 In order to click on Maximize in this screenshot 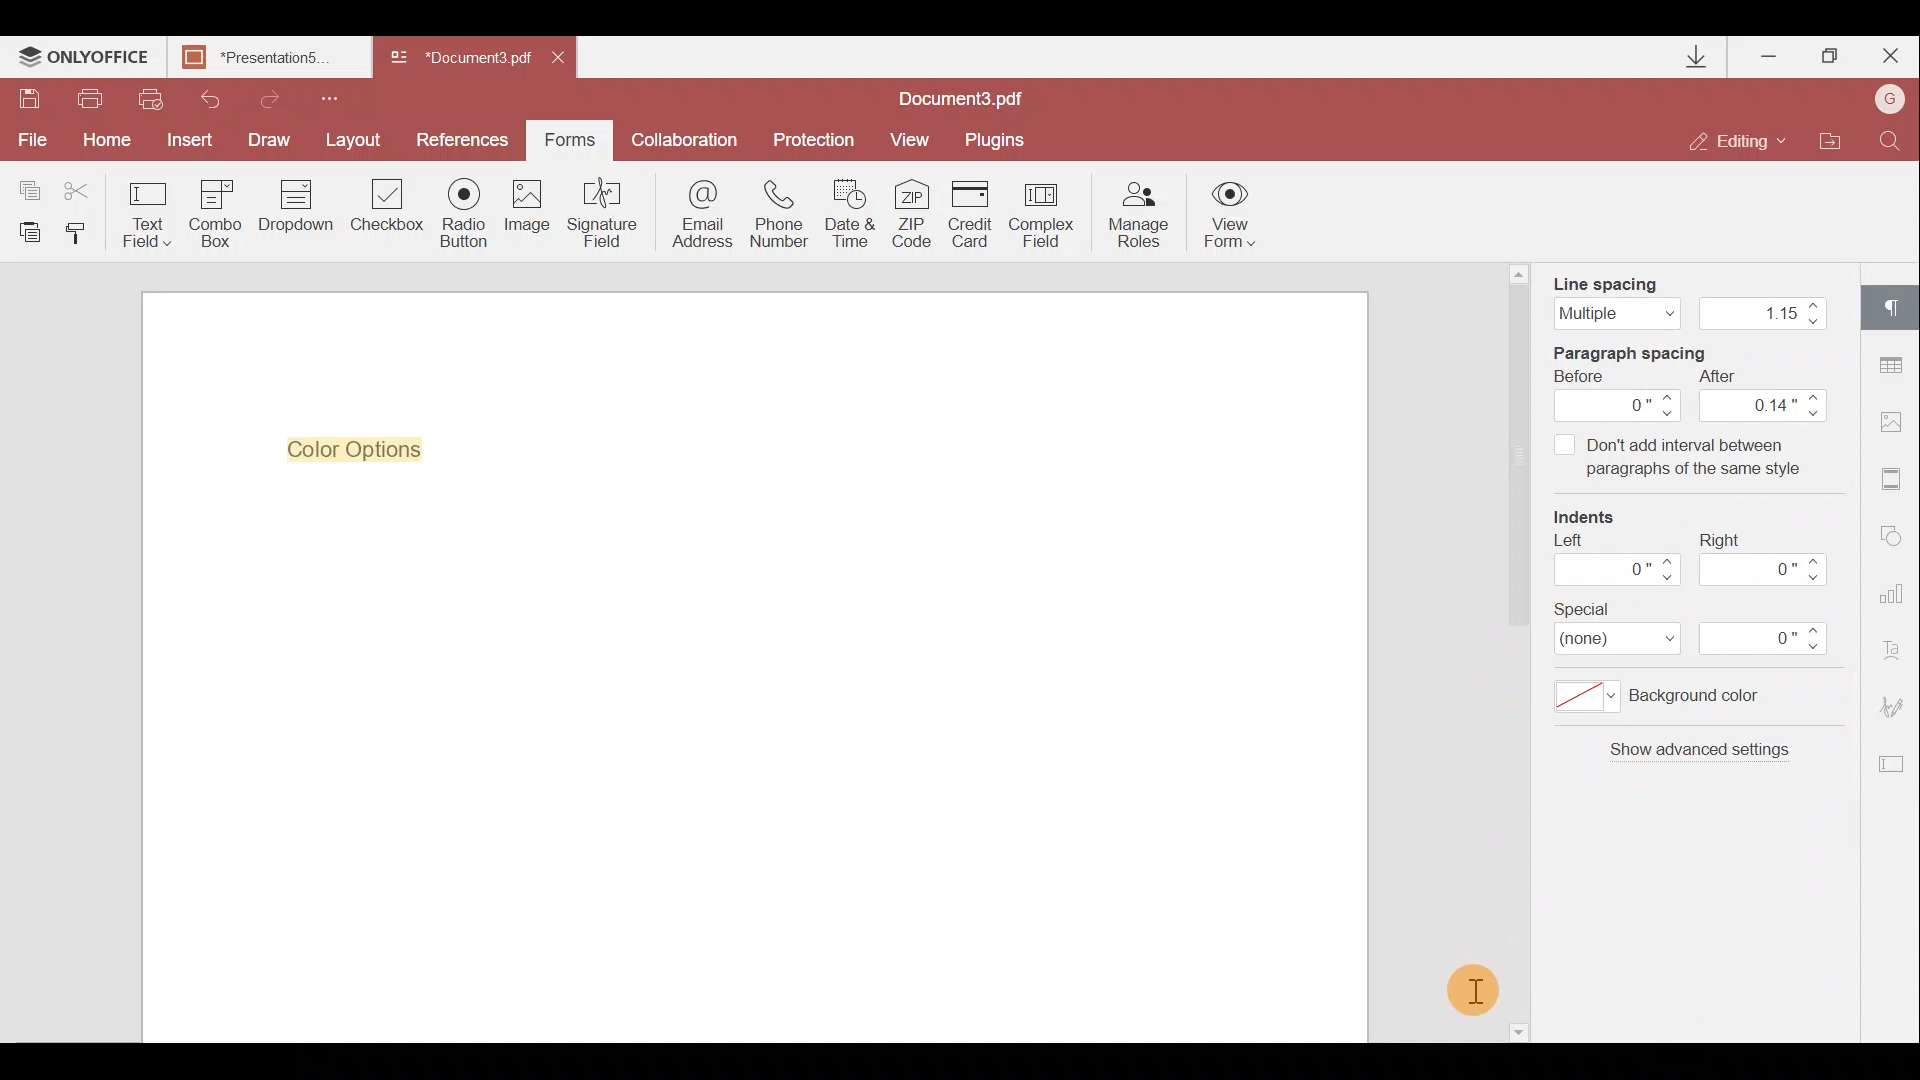, I will do `click(1829, 59)`.